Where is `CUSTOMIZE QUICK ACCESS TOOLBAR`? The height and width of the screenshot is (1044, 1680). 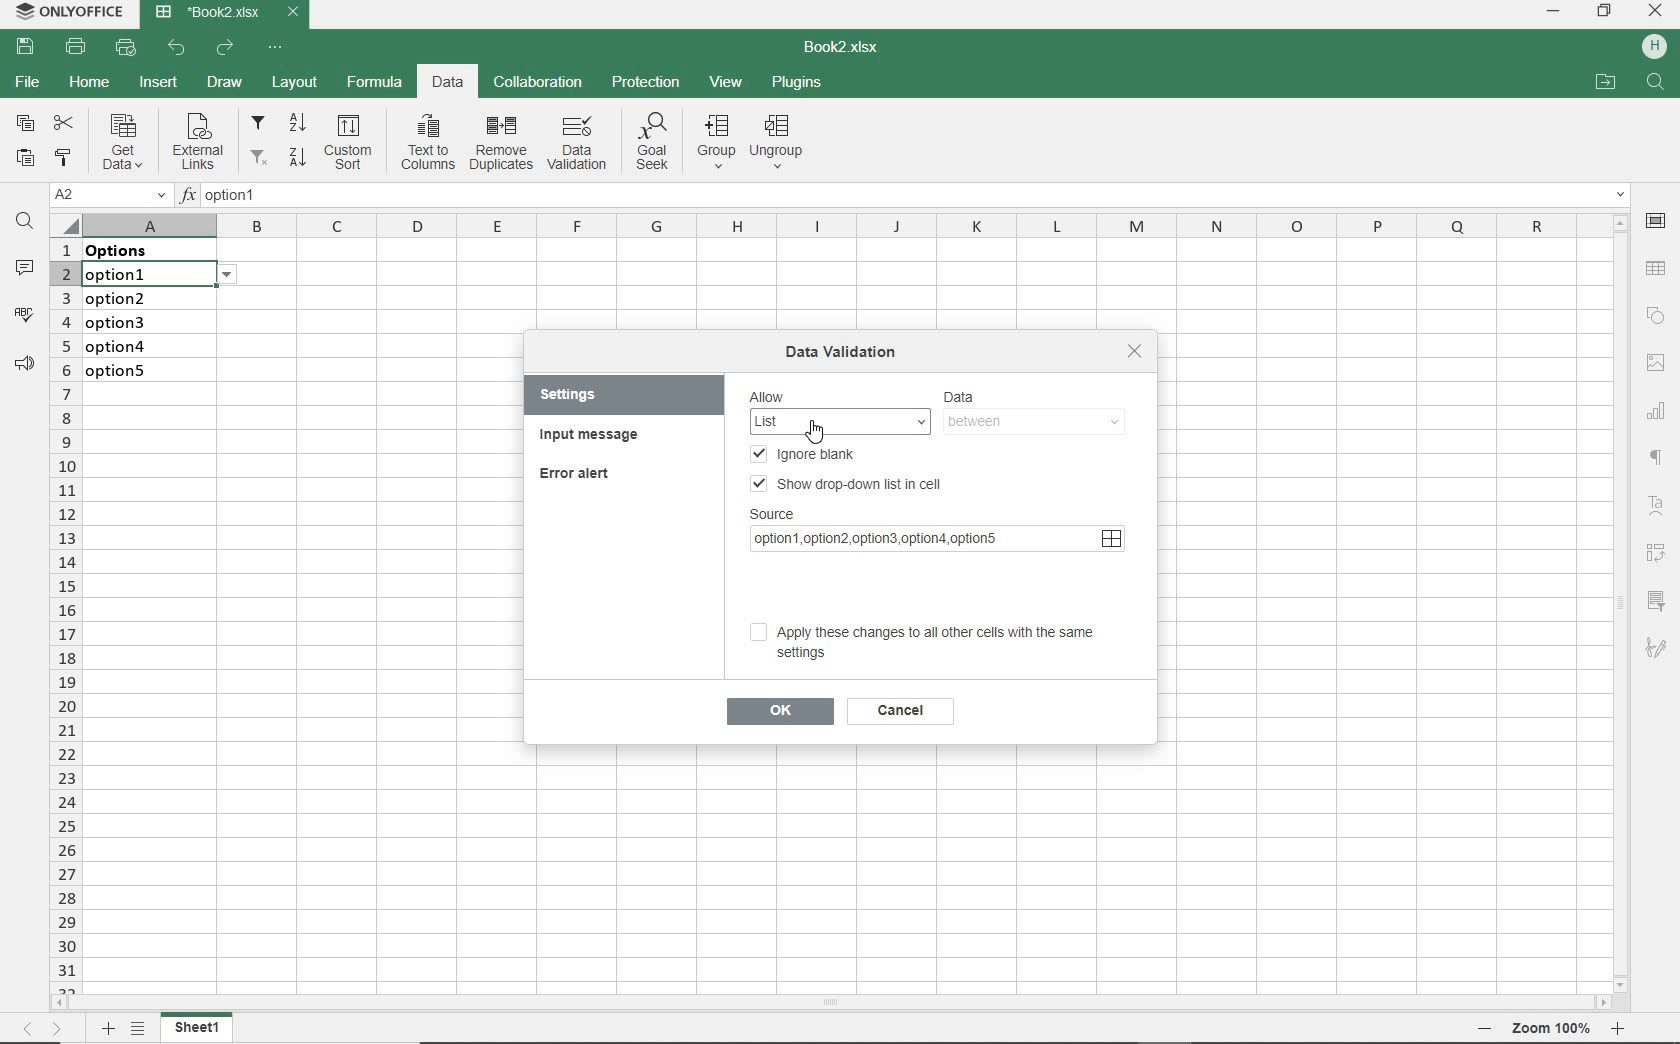 CUSTOMIZE QUICK ACCESS TOOLBAR is located at coordinates (277, 48).